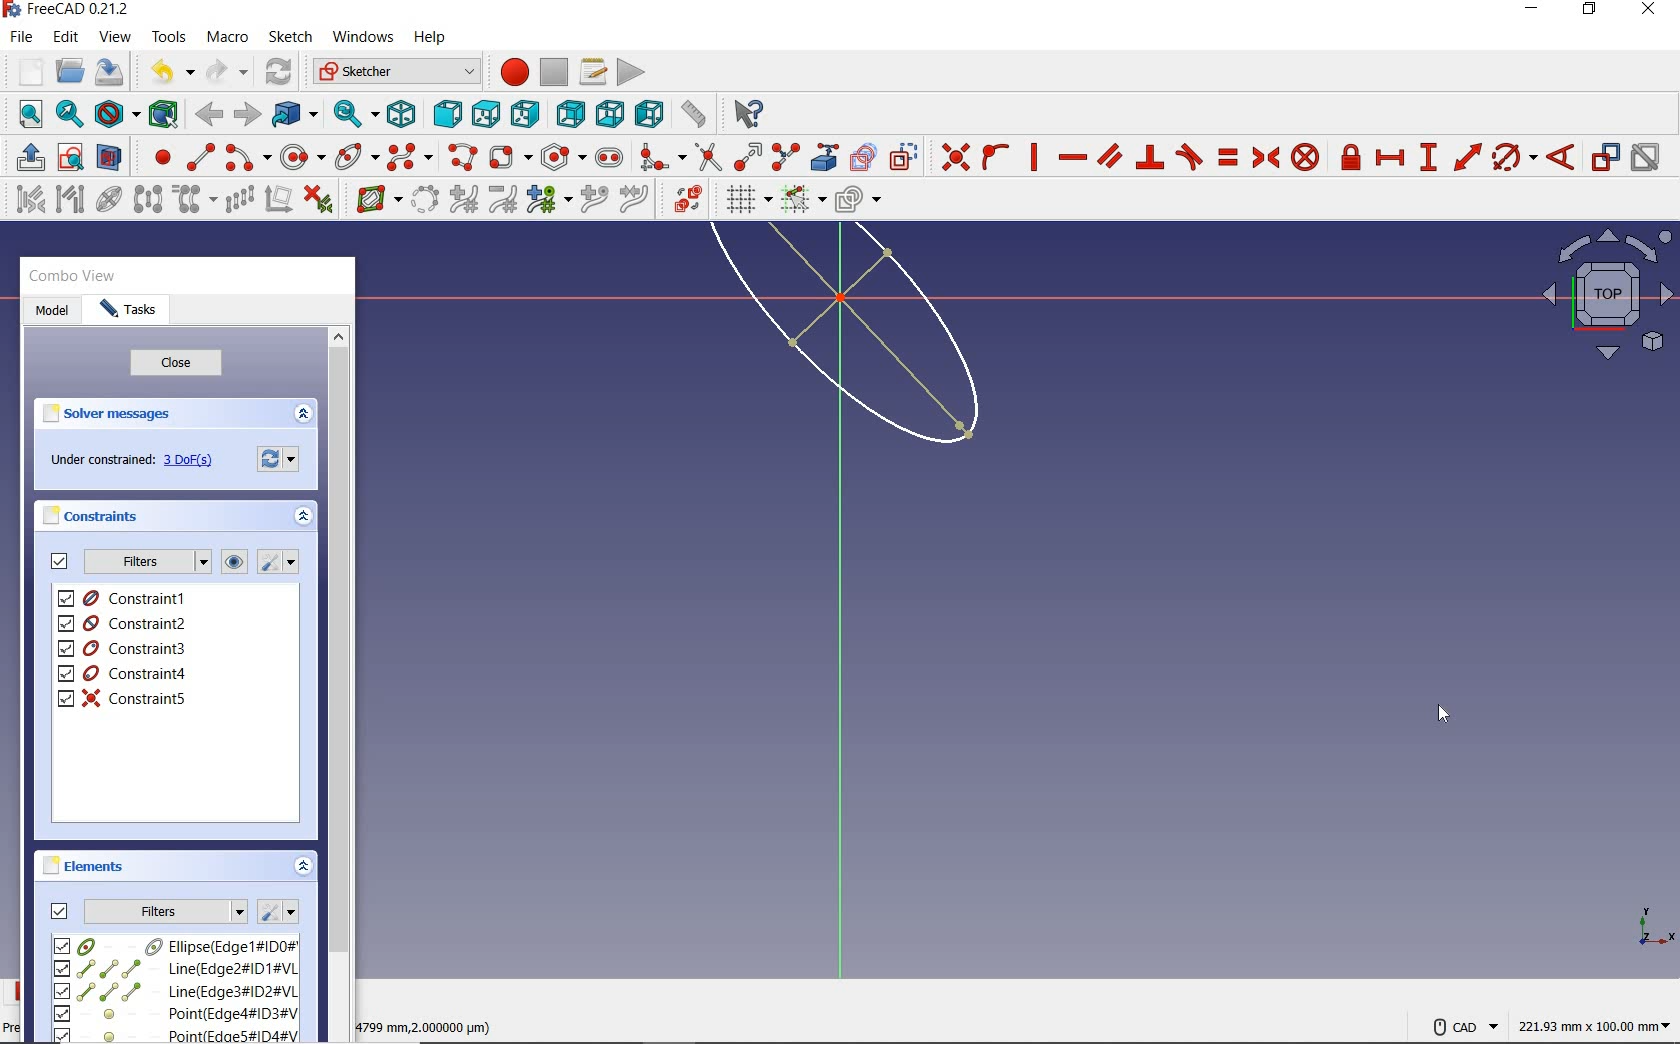 Image resolution: width=1680 pixels, height=1044 pixels. Describe the element at coordinates (1108, 155) in the screenshot. I see `constrain parallel` at that location.